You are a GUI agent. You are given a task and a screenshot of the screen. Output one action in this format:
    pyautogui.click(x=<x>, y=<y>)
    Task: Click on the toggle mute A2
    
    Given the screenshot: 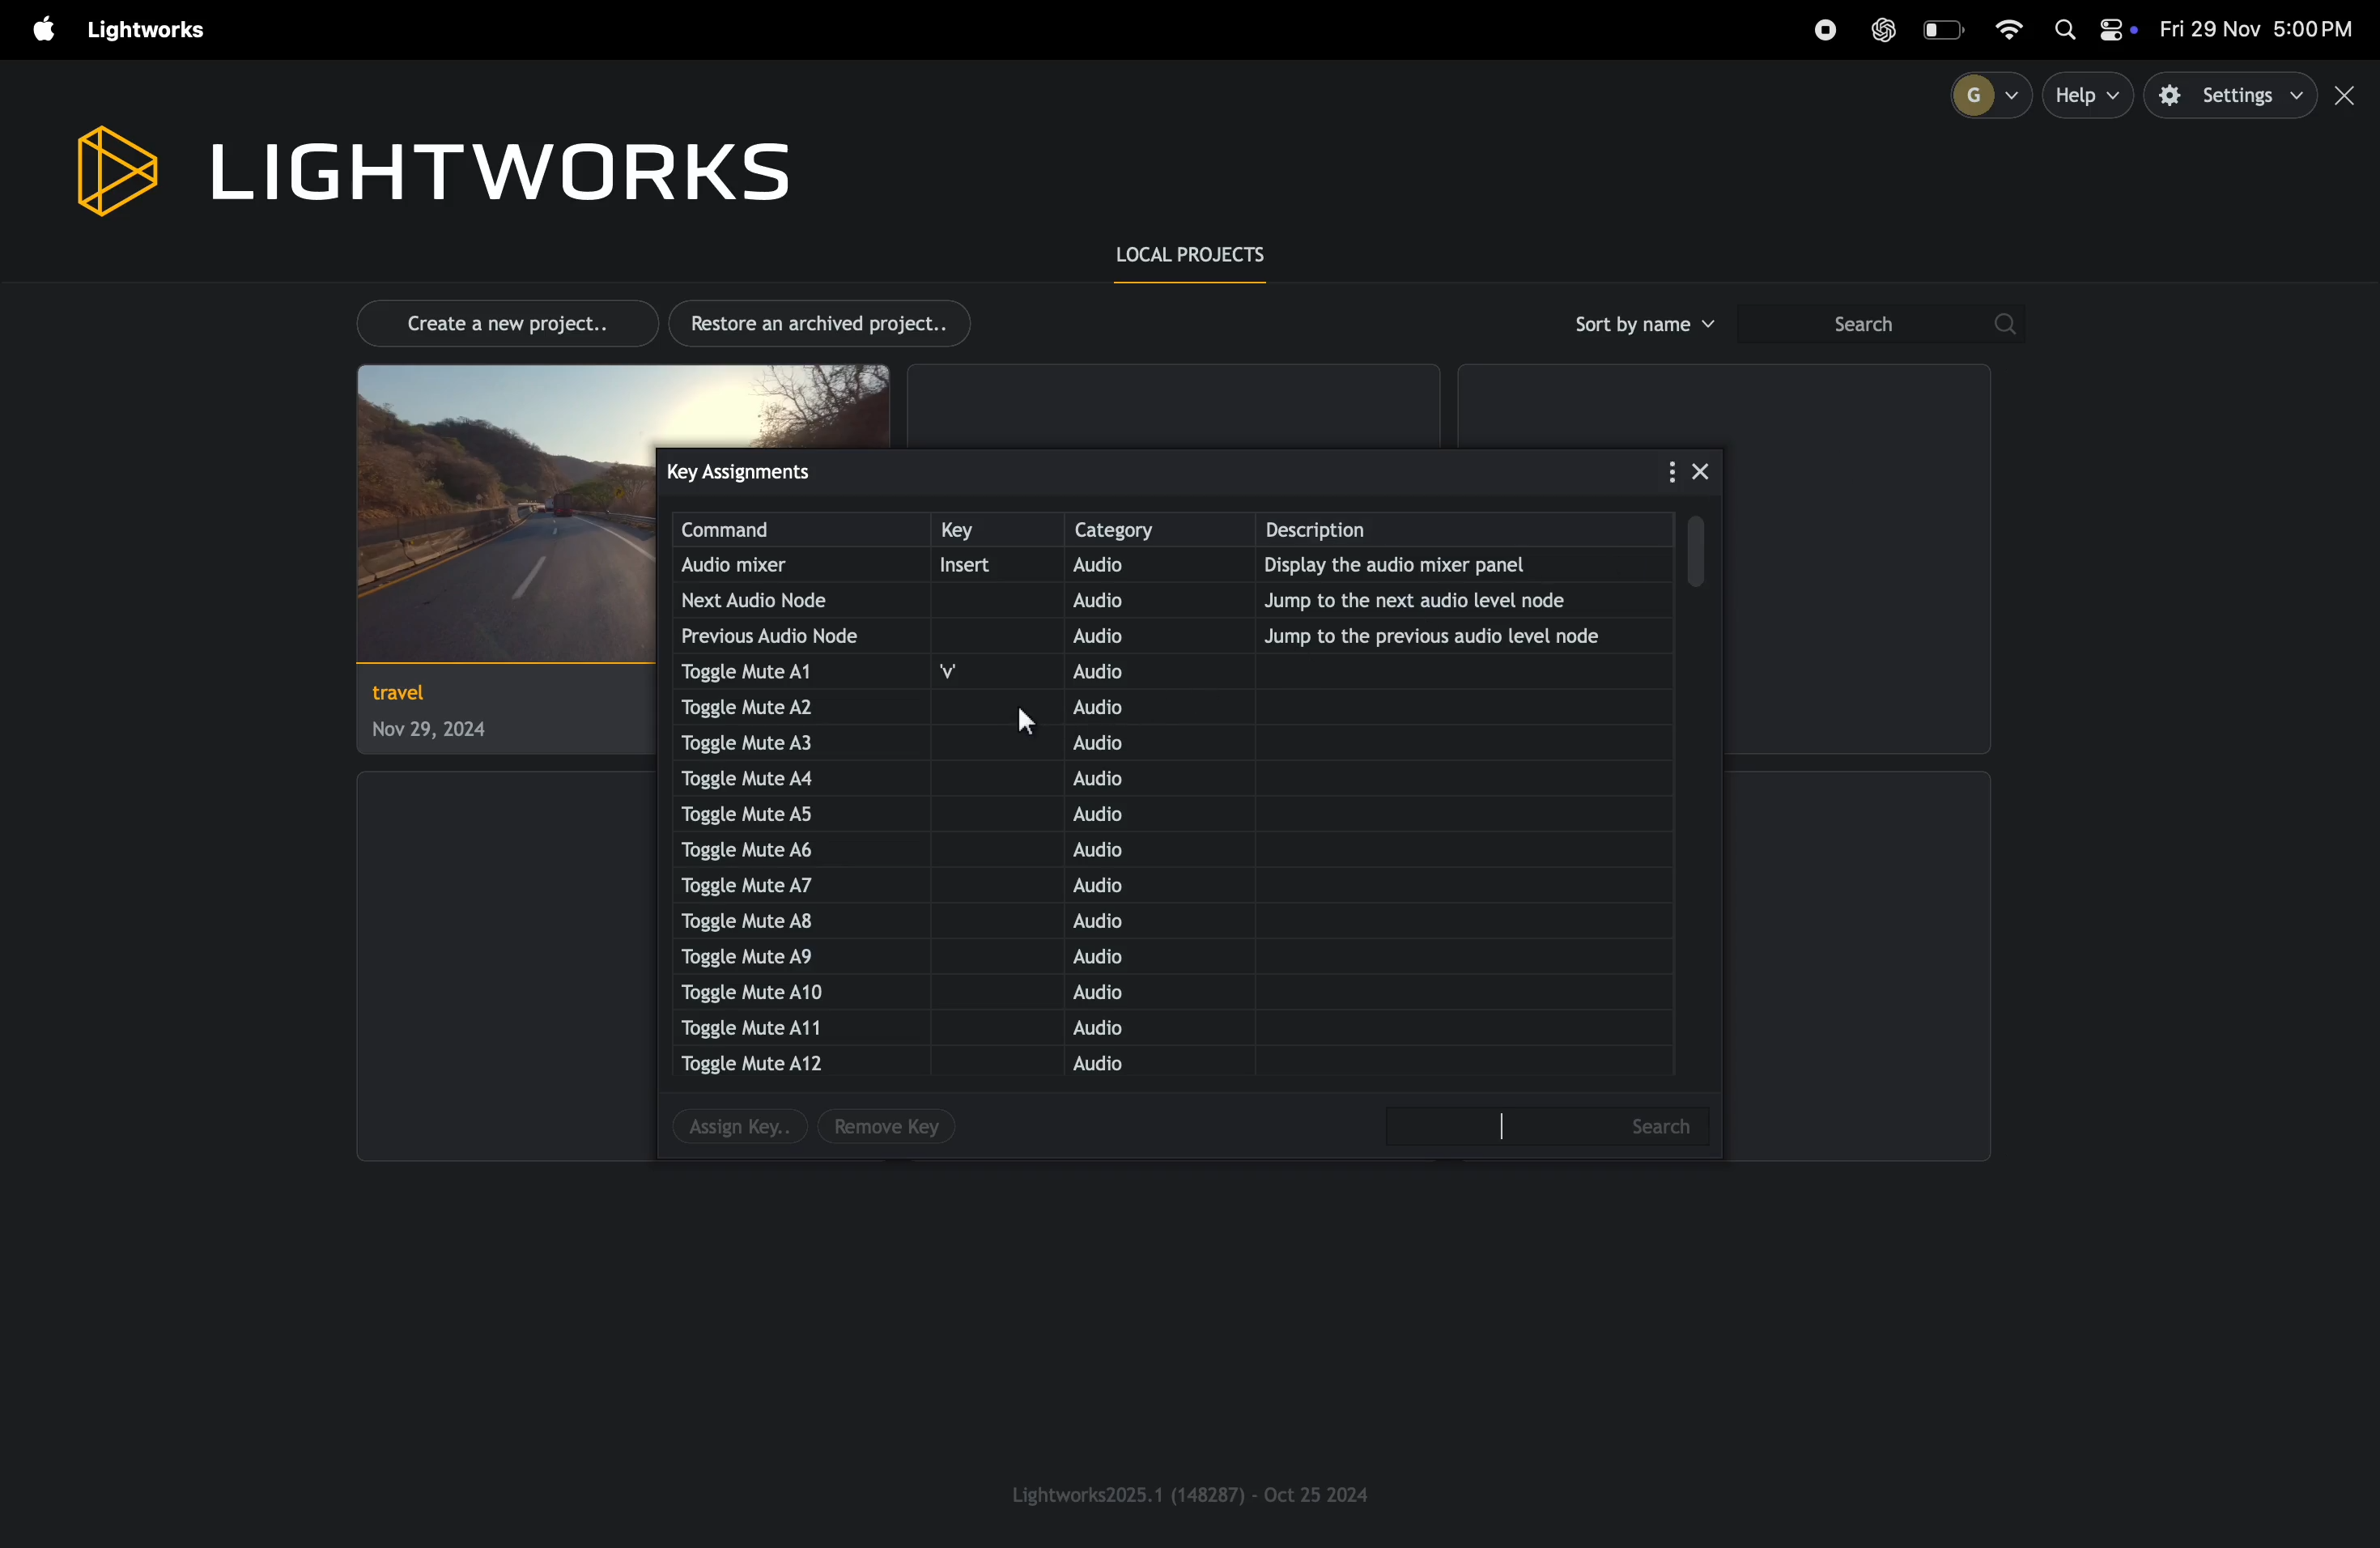 What is the action you would take?
    pyautogui.click(x=799, y=707)
    